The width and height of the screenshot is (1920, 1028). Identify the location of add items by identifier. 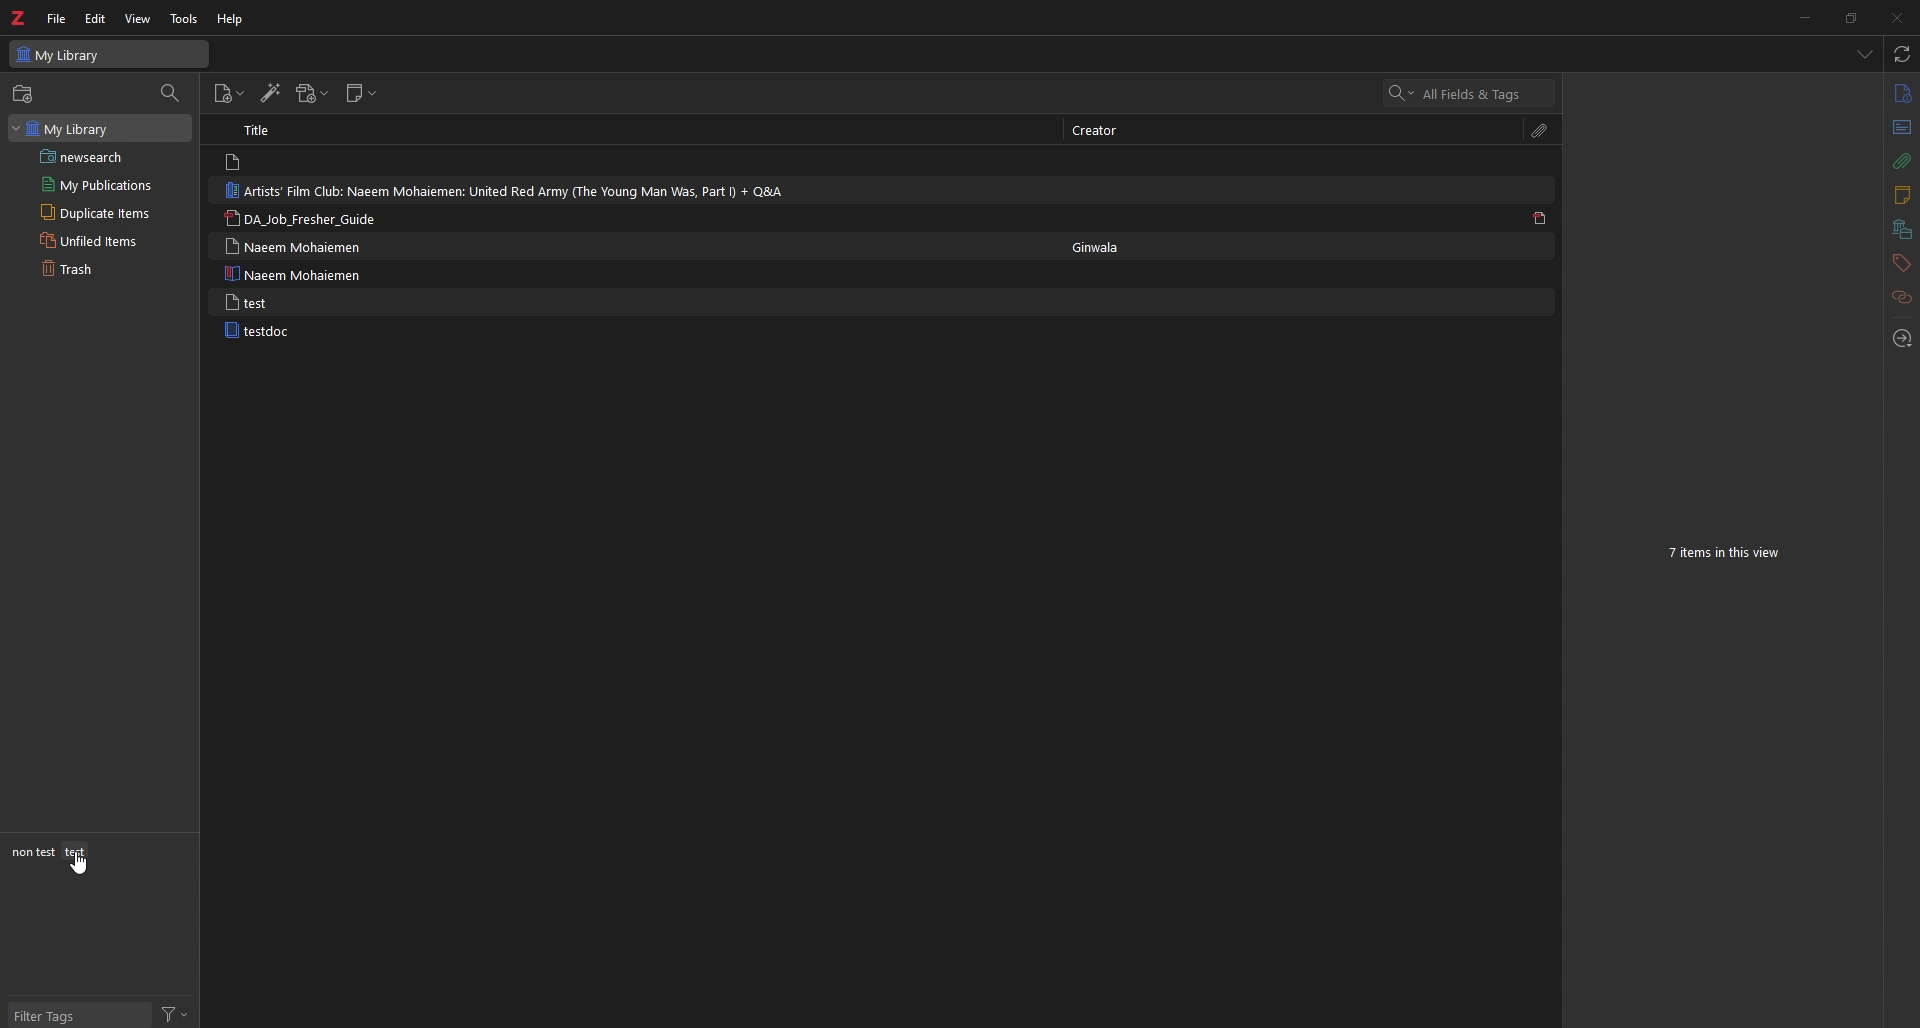
(270, 94).